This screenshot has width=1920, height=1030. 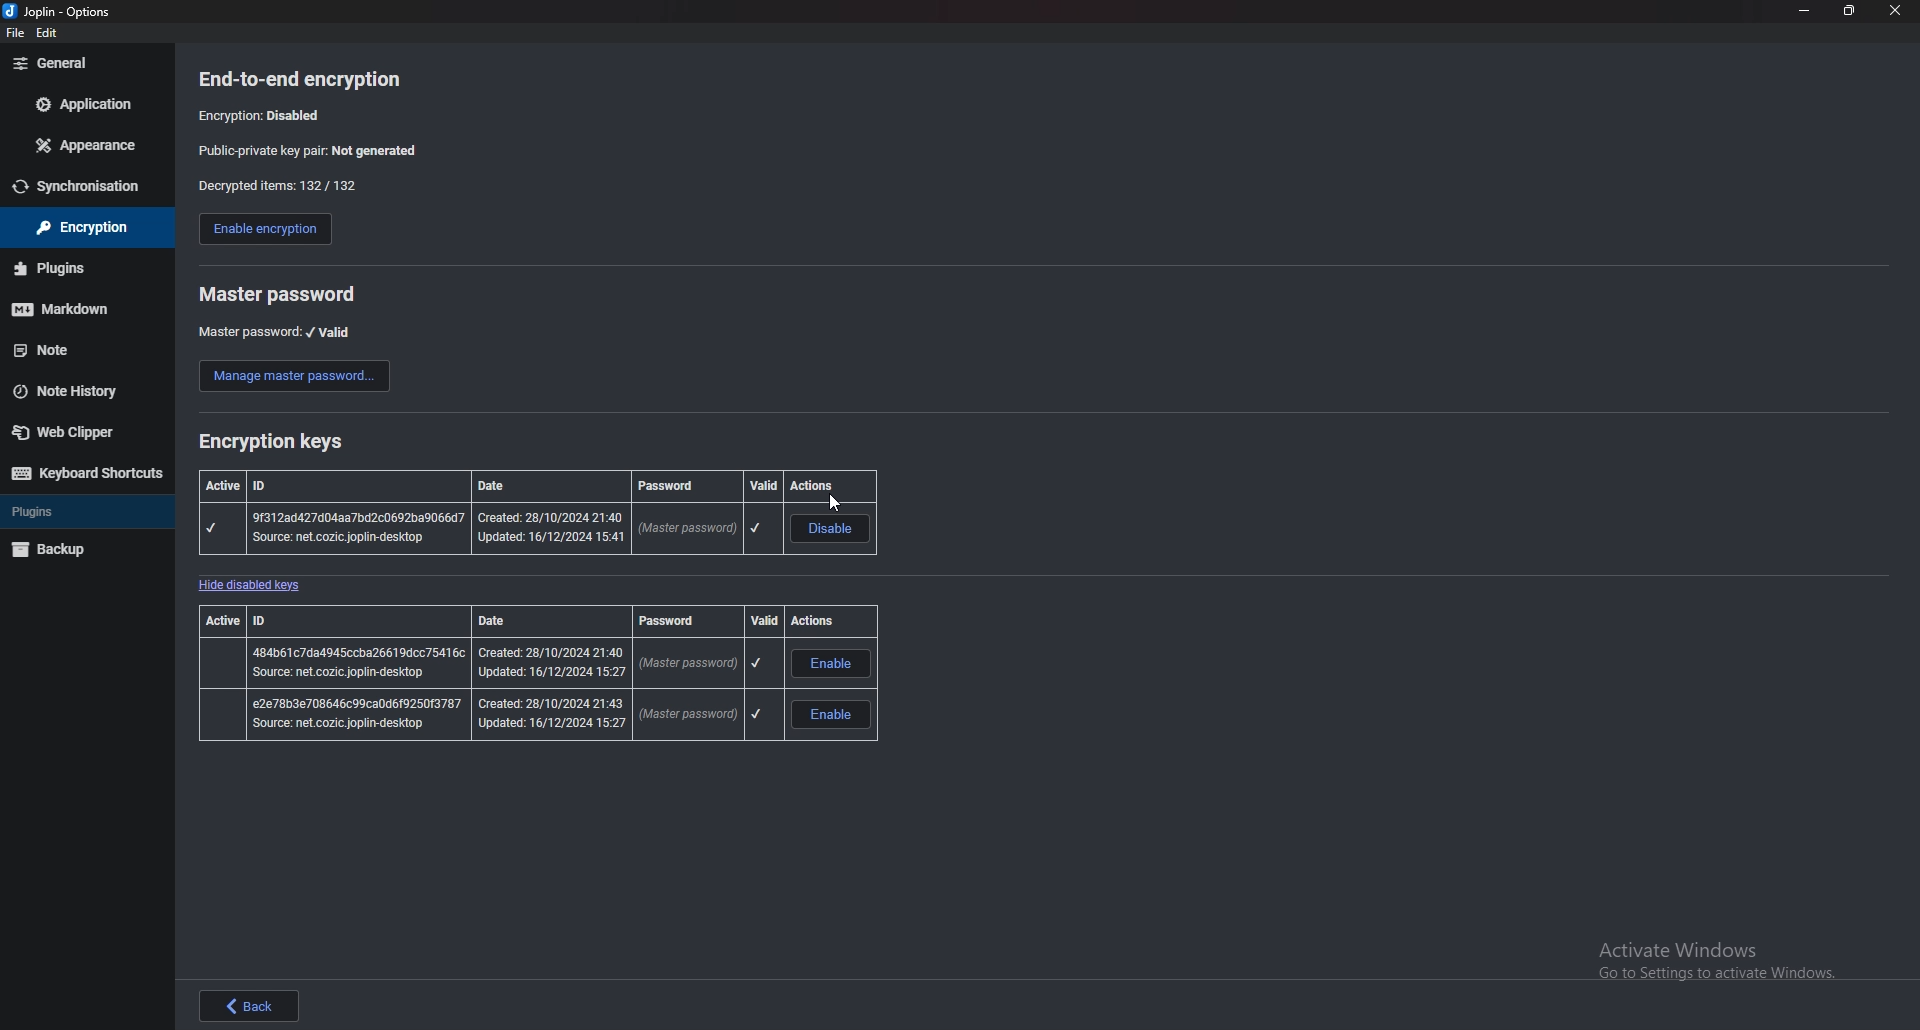 I want to click on id, so click(x=336, y=620).